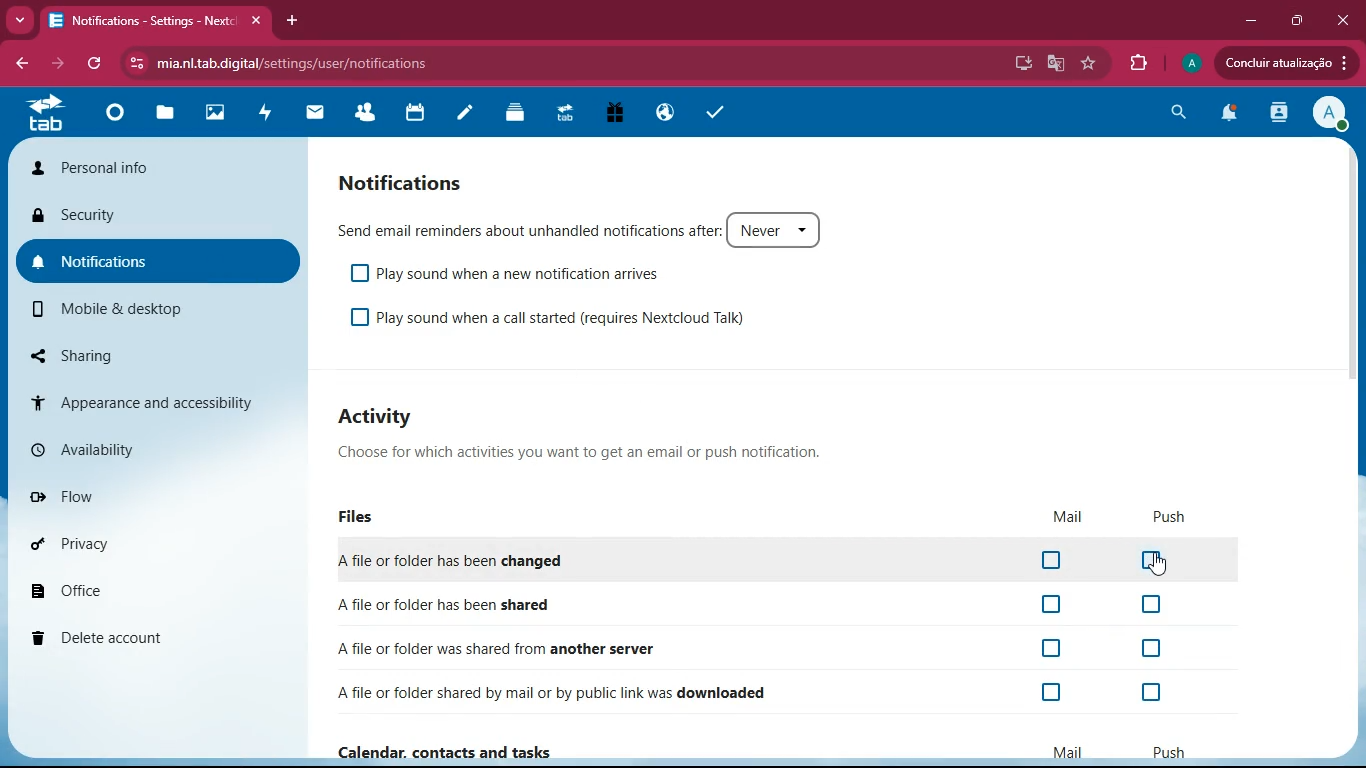  What do you see at coordinates (1344, 17) in the screenshot?
I see `close` at bounding box center [1344, 17].